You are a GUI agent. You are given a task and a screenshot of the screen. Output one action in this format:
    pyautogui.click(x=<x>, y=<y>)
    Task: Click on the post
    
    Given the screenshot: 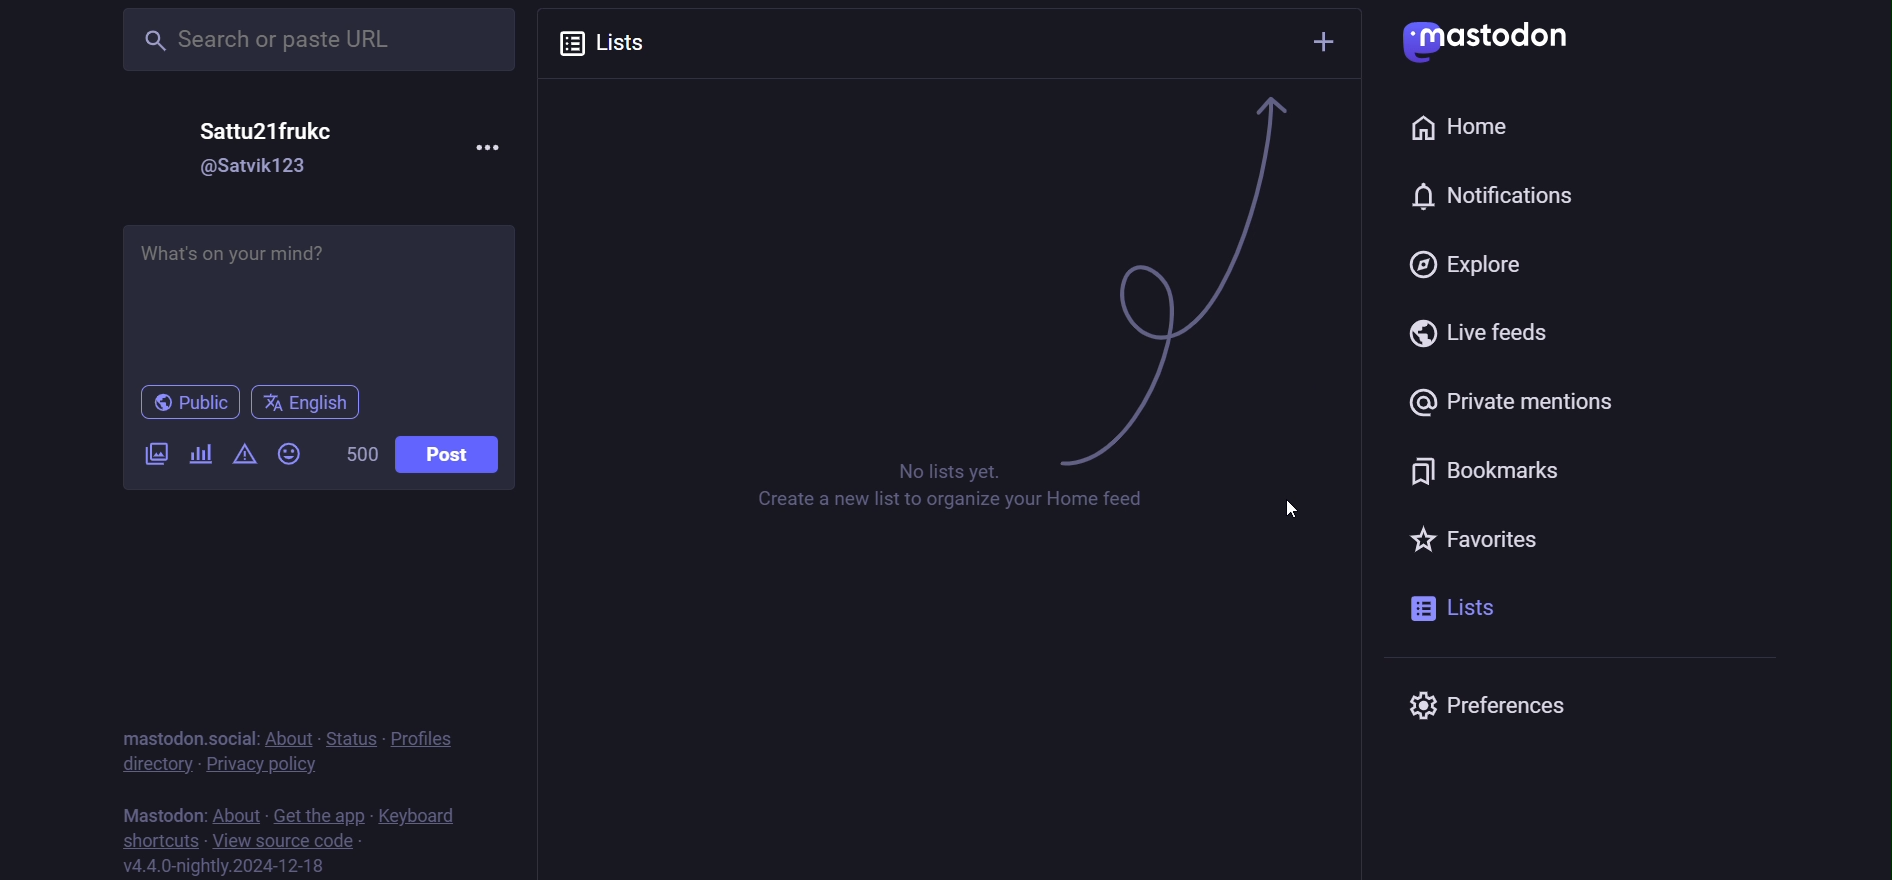 What is the action you would take?
    pyautogui.click(x=448, y=454)
    